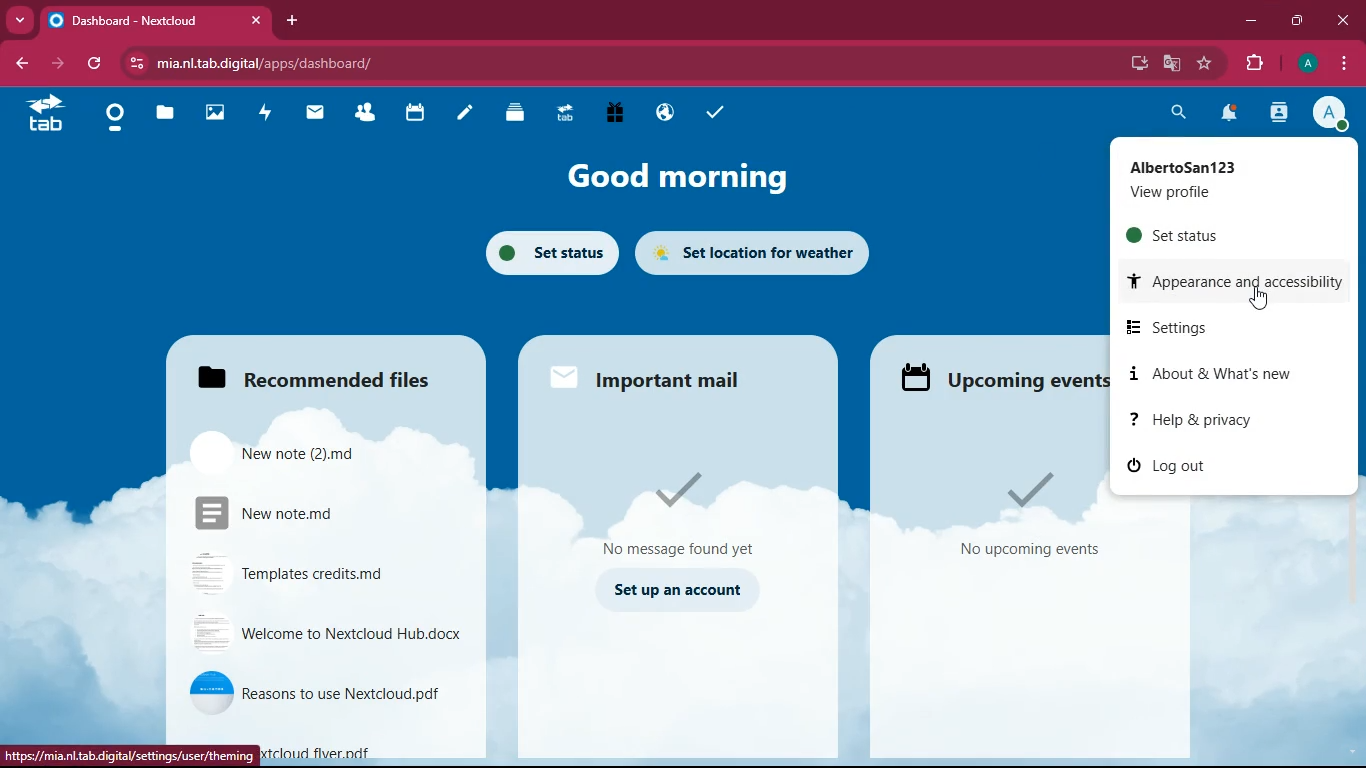 The height and width of the screenshot is (768, 1366). Describe the element at coordinates (610, 114) in the screenshot. I see `gift` at that location.